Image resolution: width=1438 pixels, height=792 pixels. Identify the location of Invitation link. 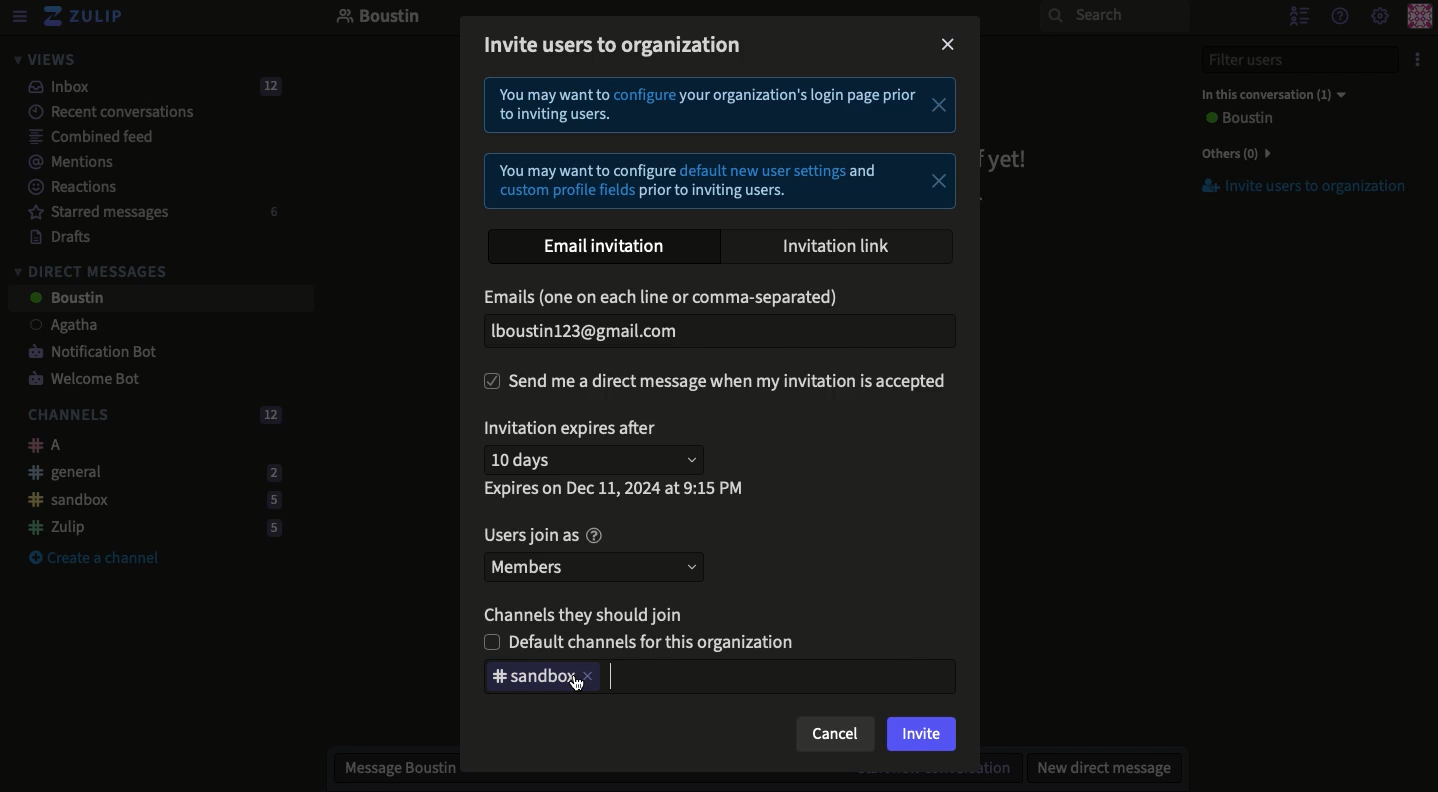
(838, 245).